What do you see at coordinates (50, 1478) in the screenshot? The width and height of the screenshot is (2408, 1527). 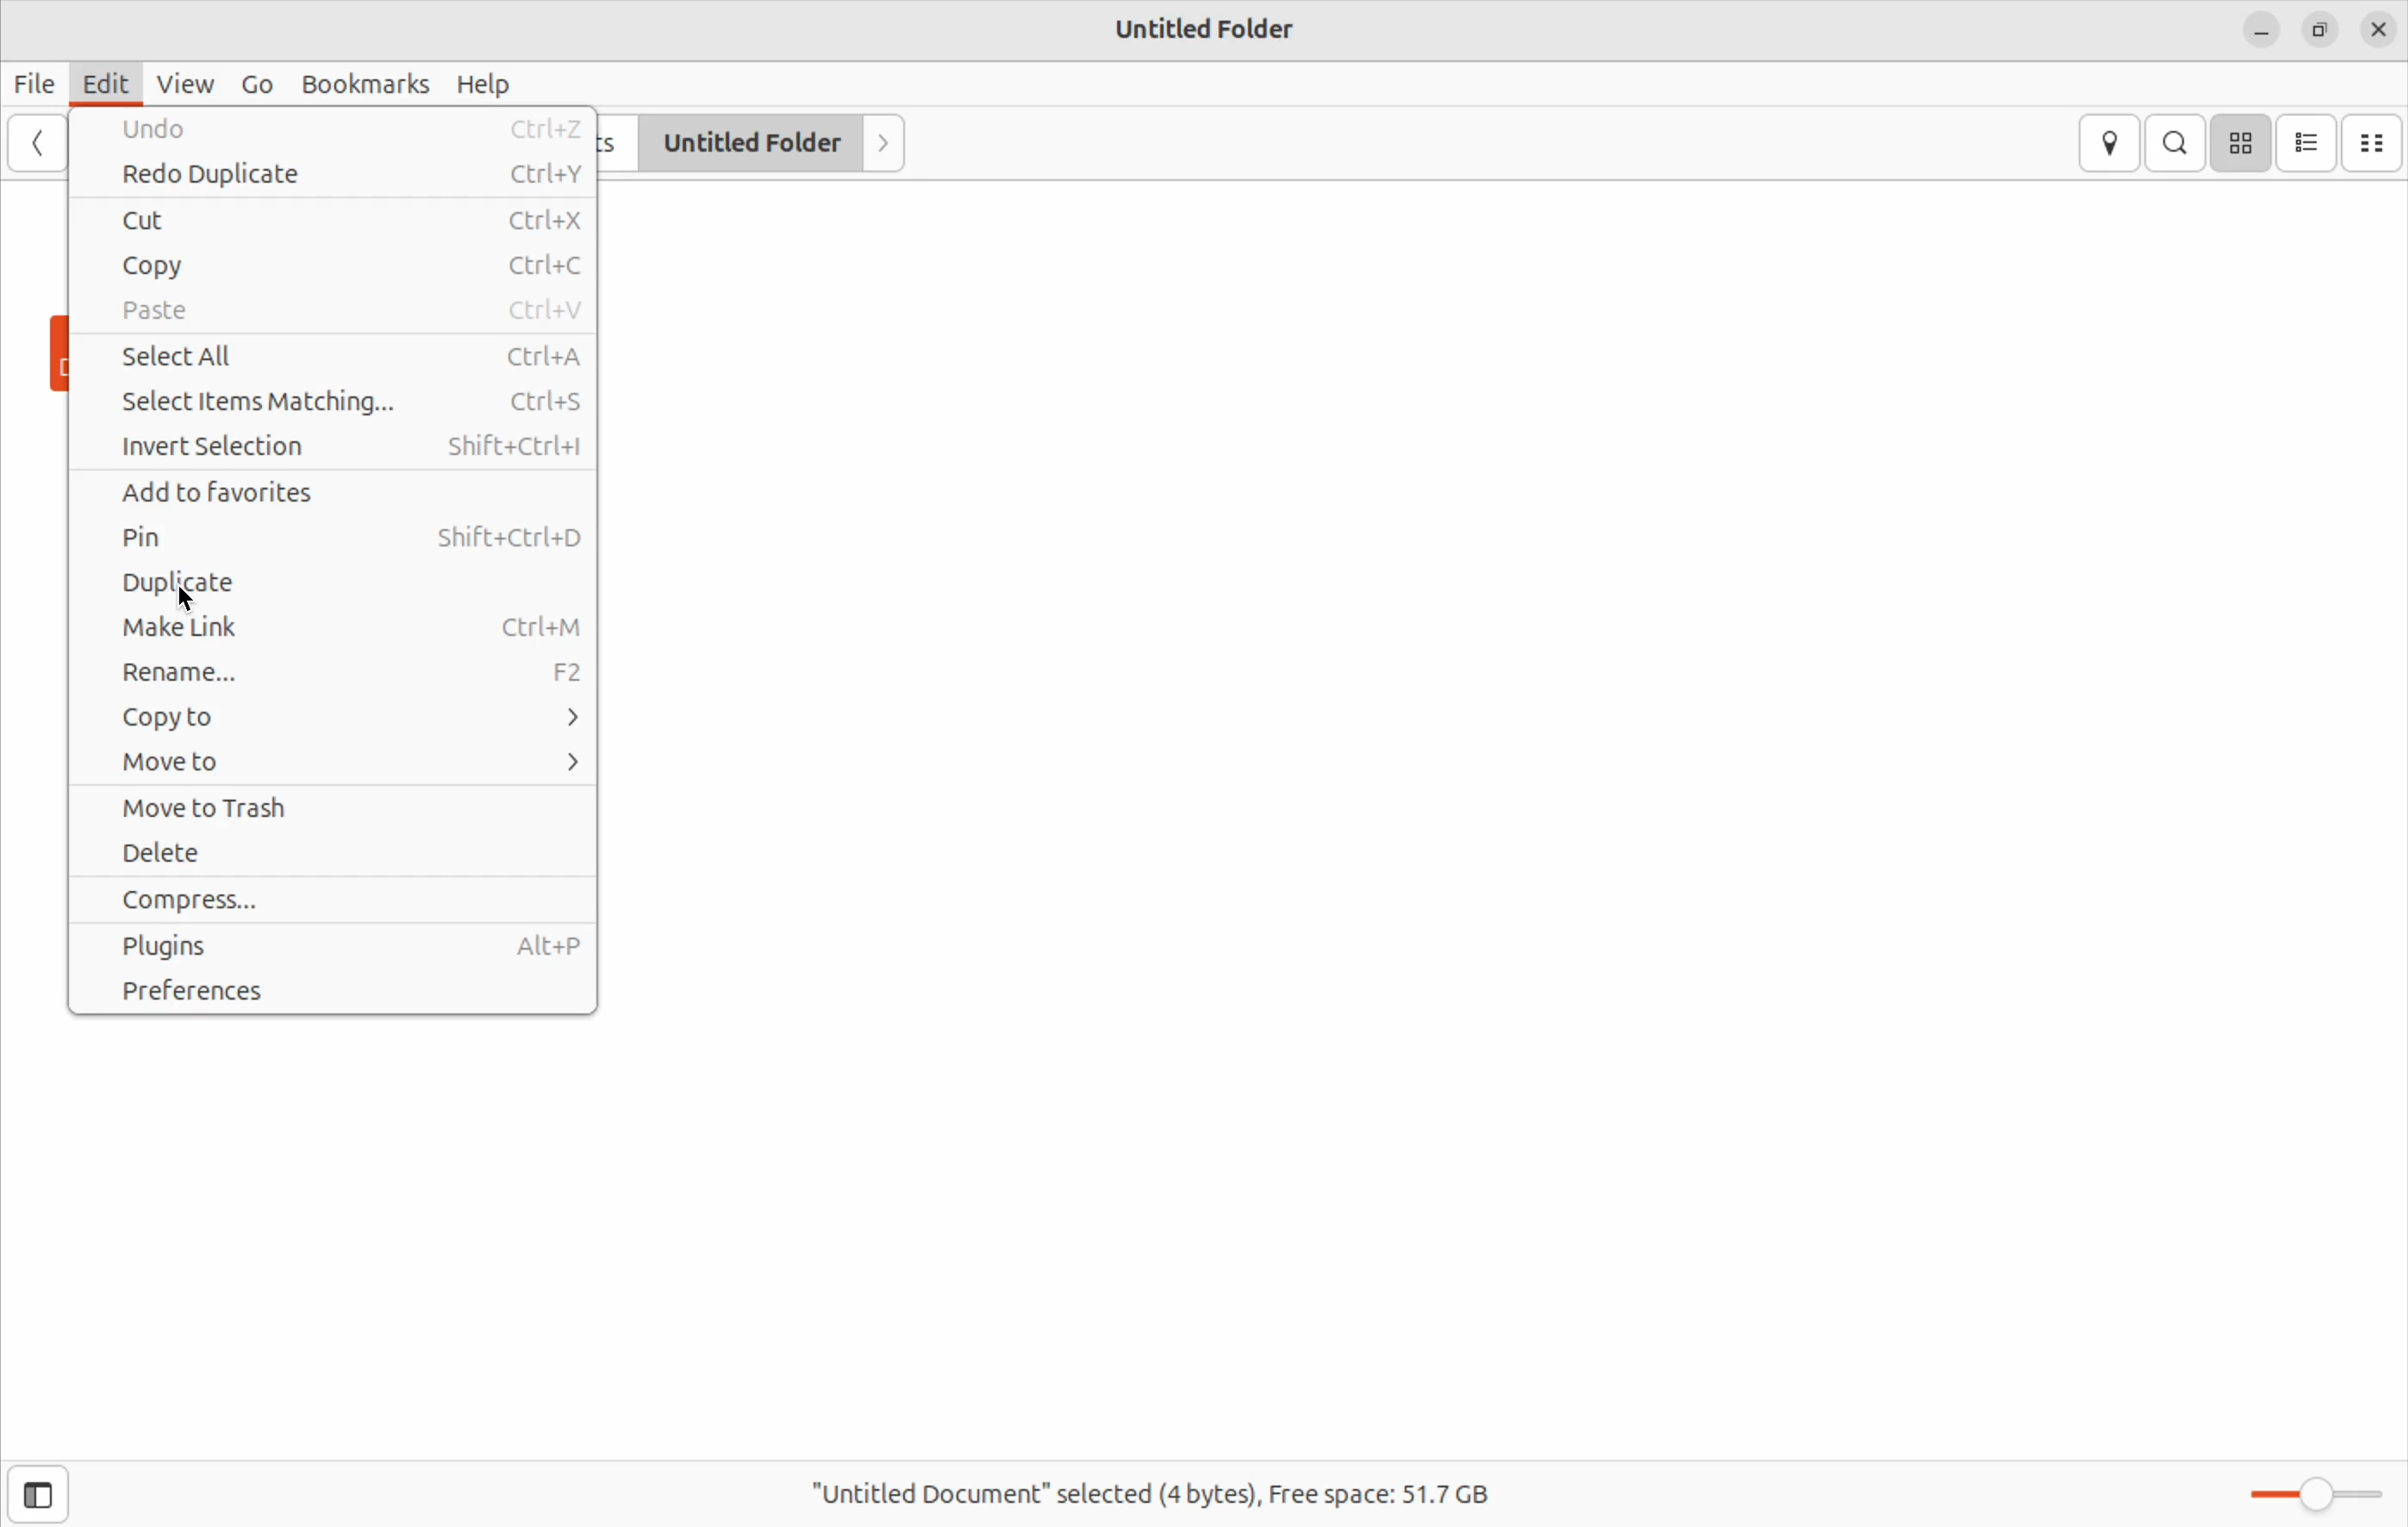 I see `sidebar` at bounding box center [50, 1478].